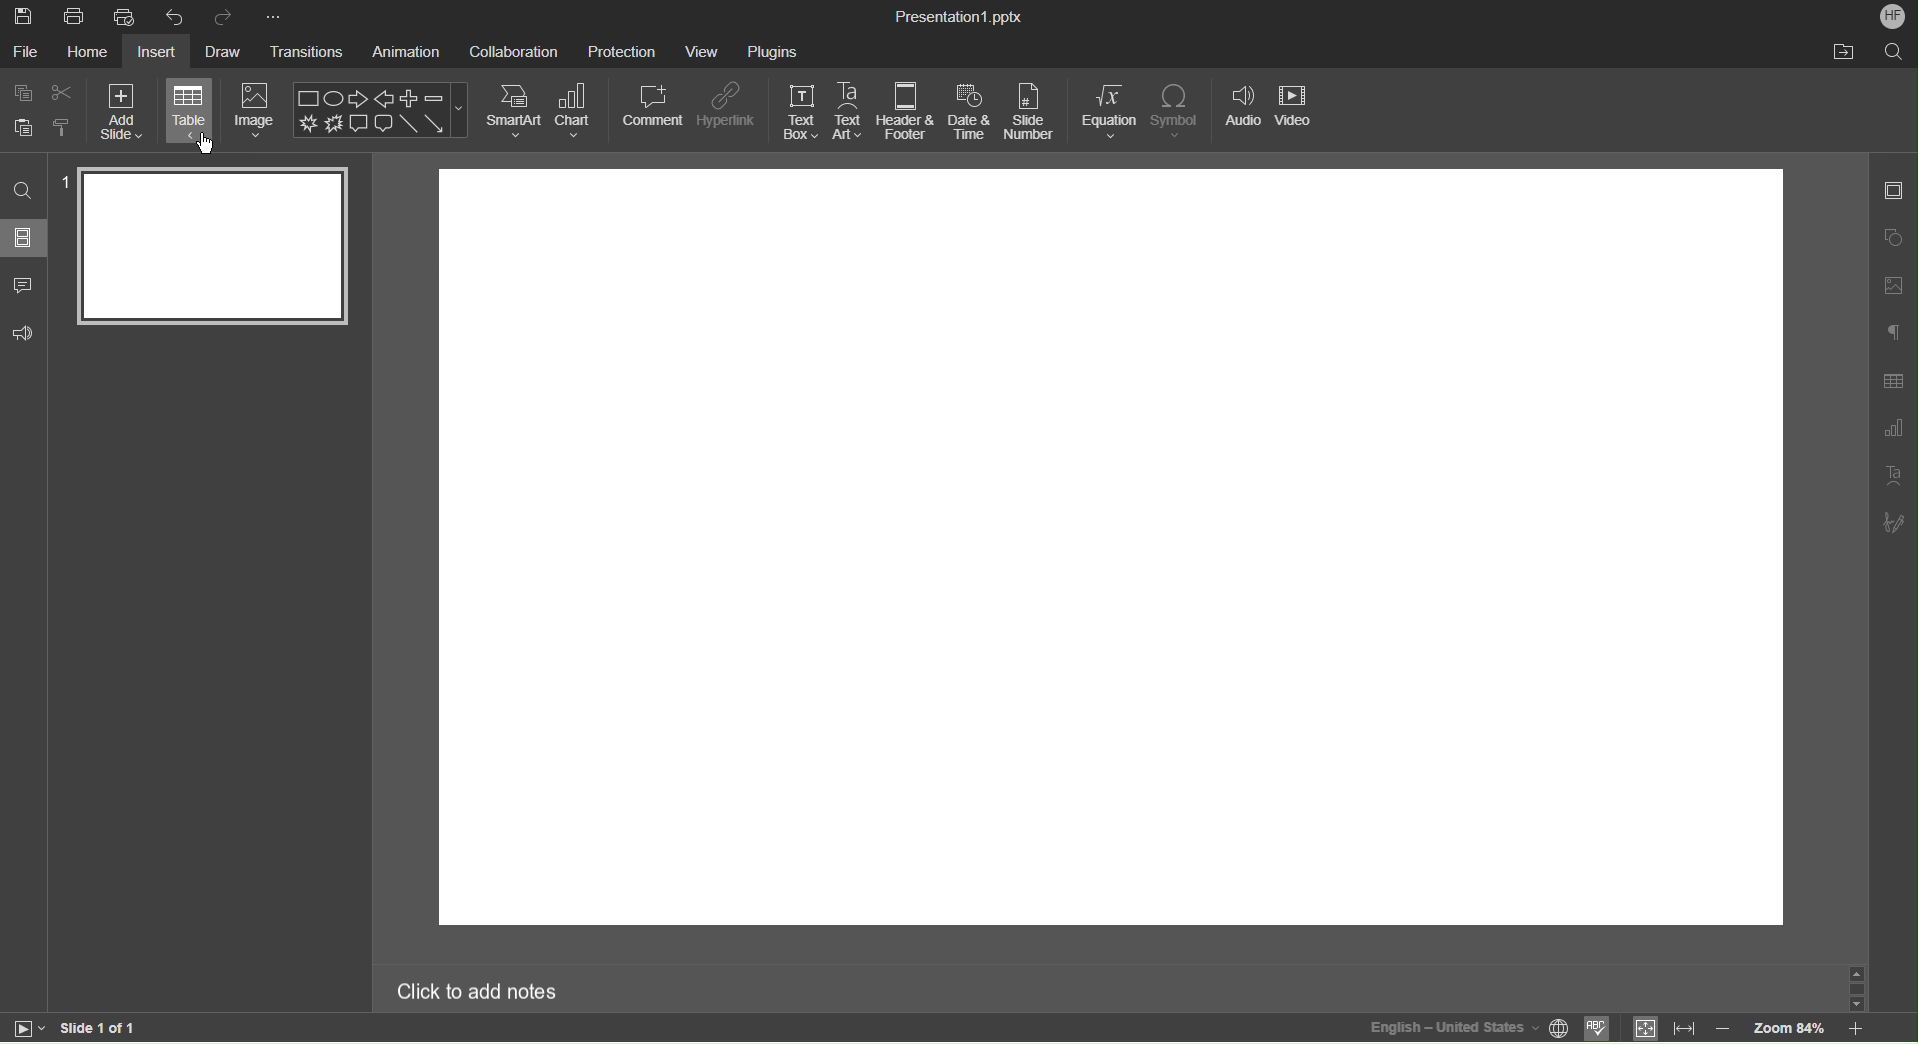  Describe the element at coordinates (23, 337) in the screenshot. I see `Comments and Feedback` at that location.